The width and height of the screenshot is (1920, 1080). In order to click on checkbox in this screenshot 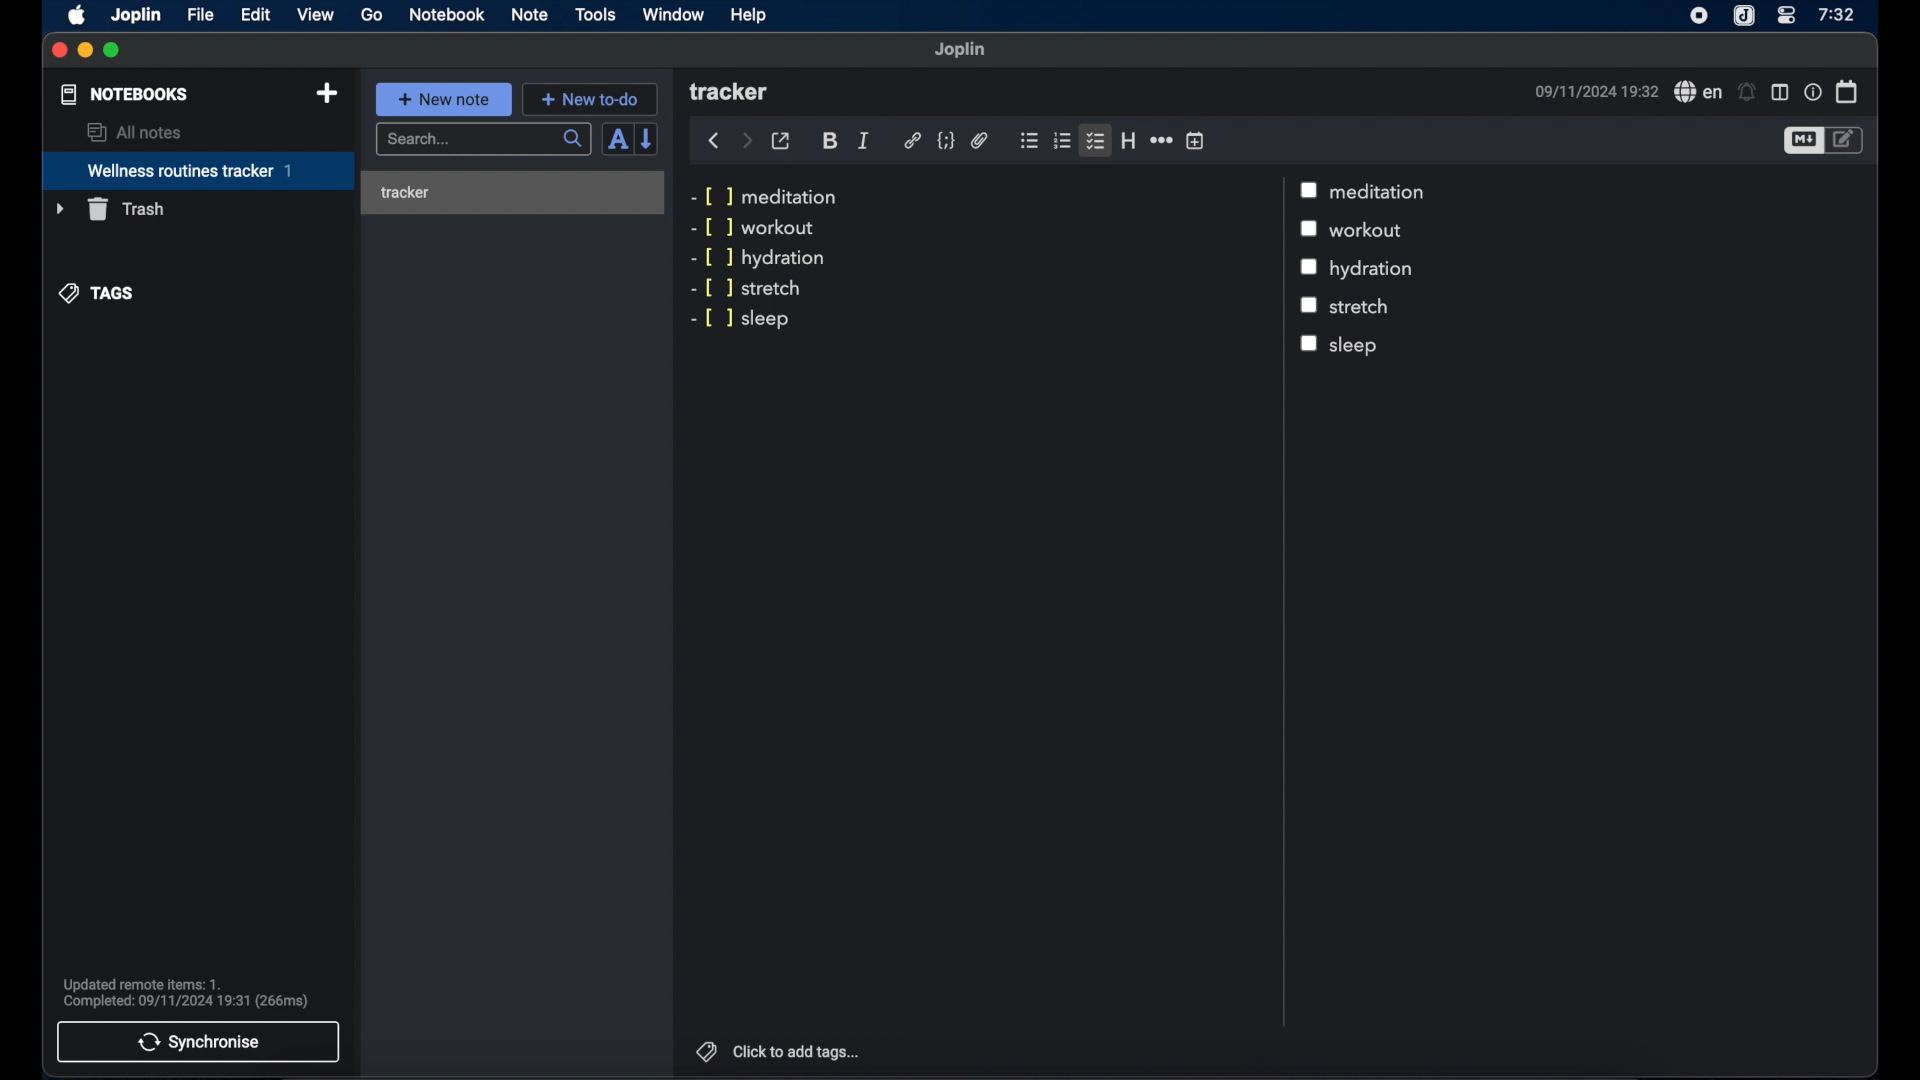, I will do `click(1311, 189)`.